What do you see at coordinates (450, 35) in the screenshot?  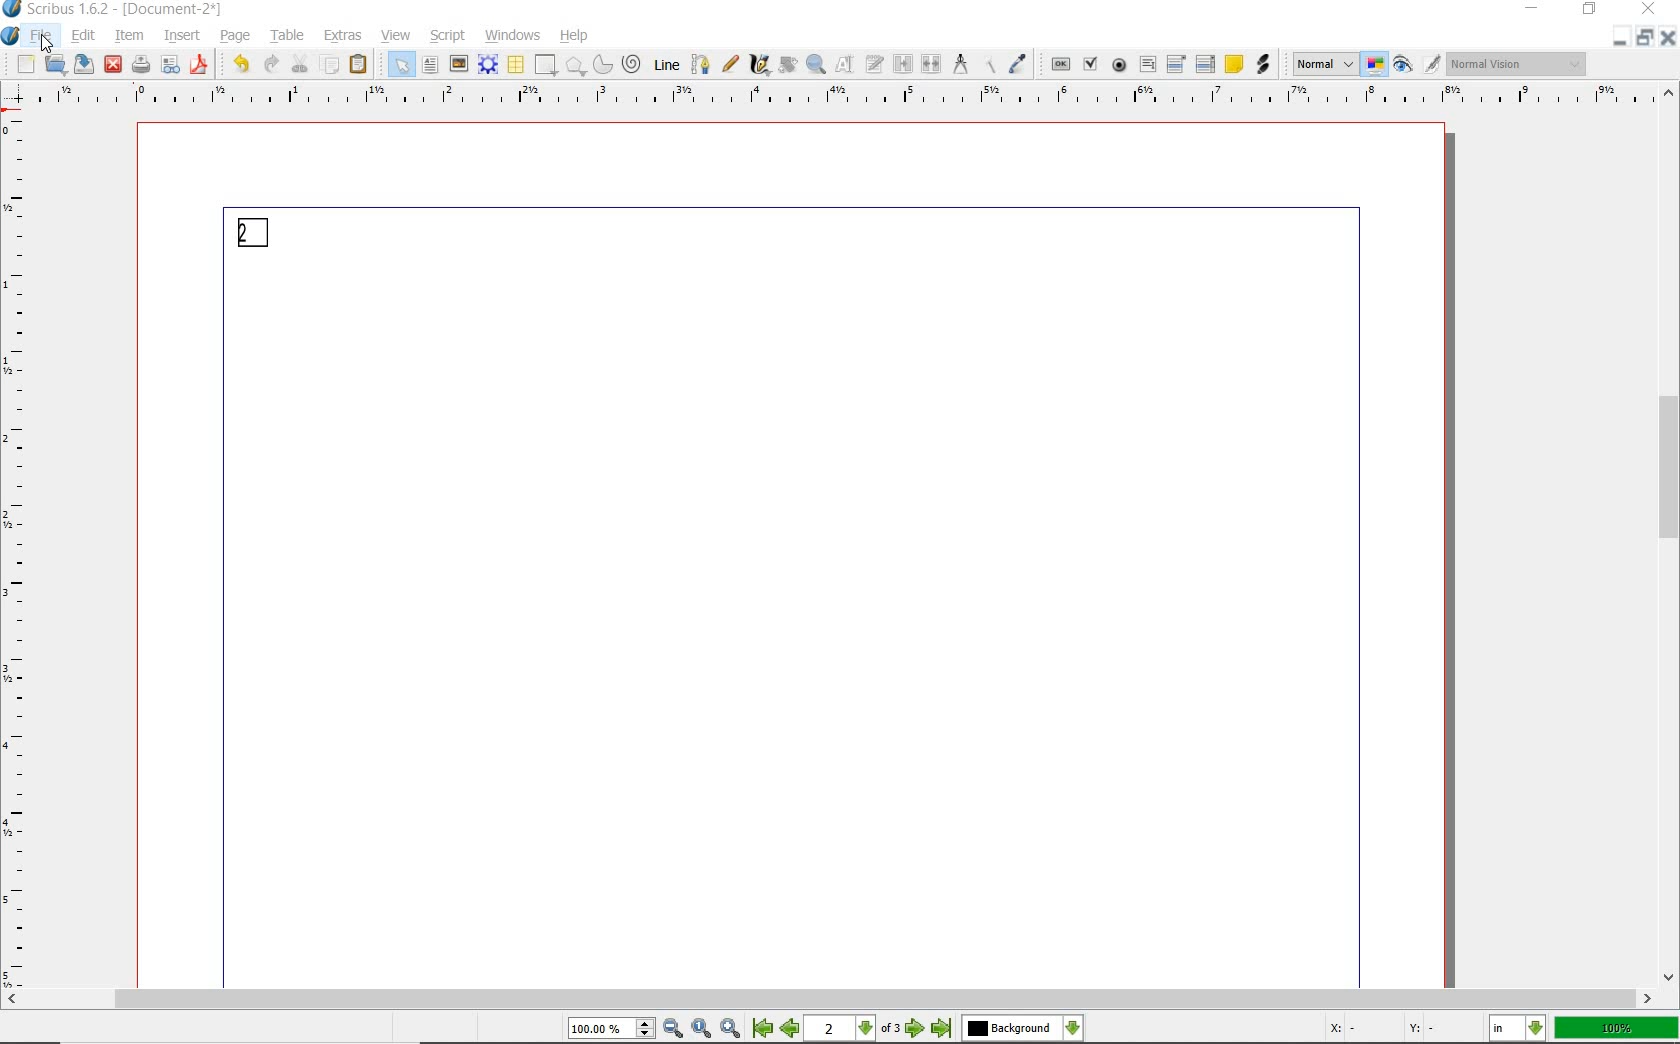 I see `script` at bounding box center [450, 35].